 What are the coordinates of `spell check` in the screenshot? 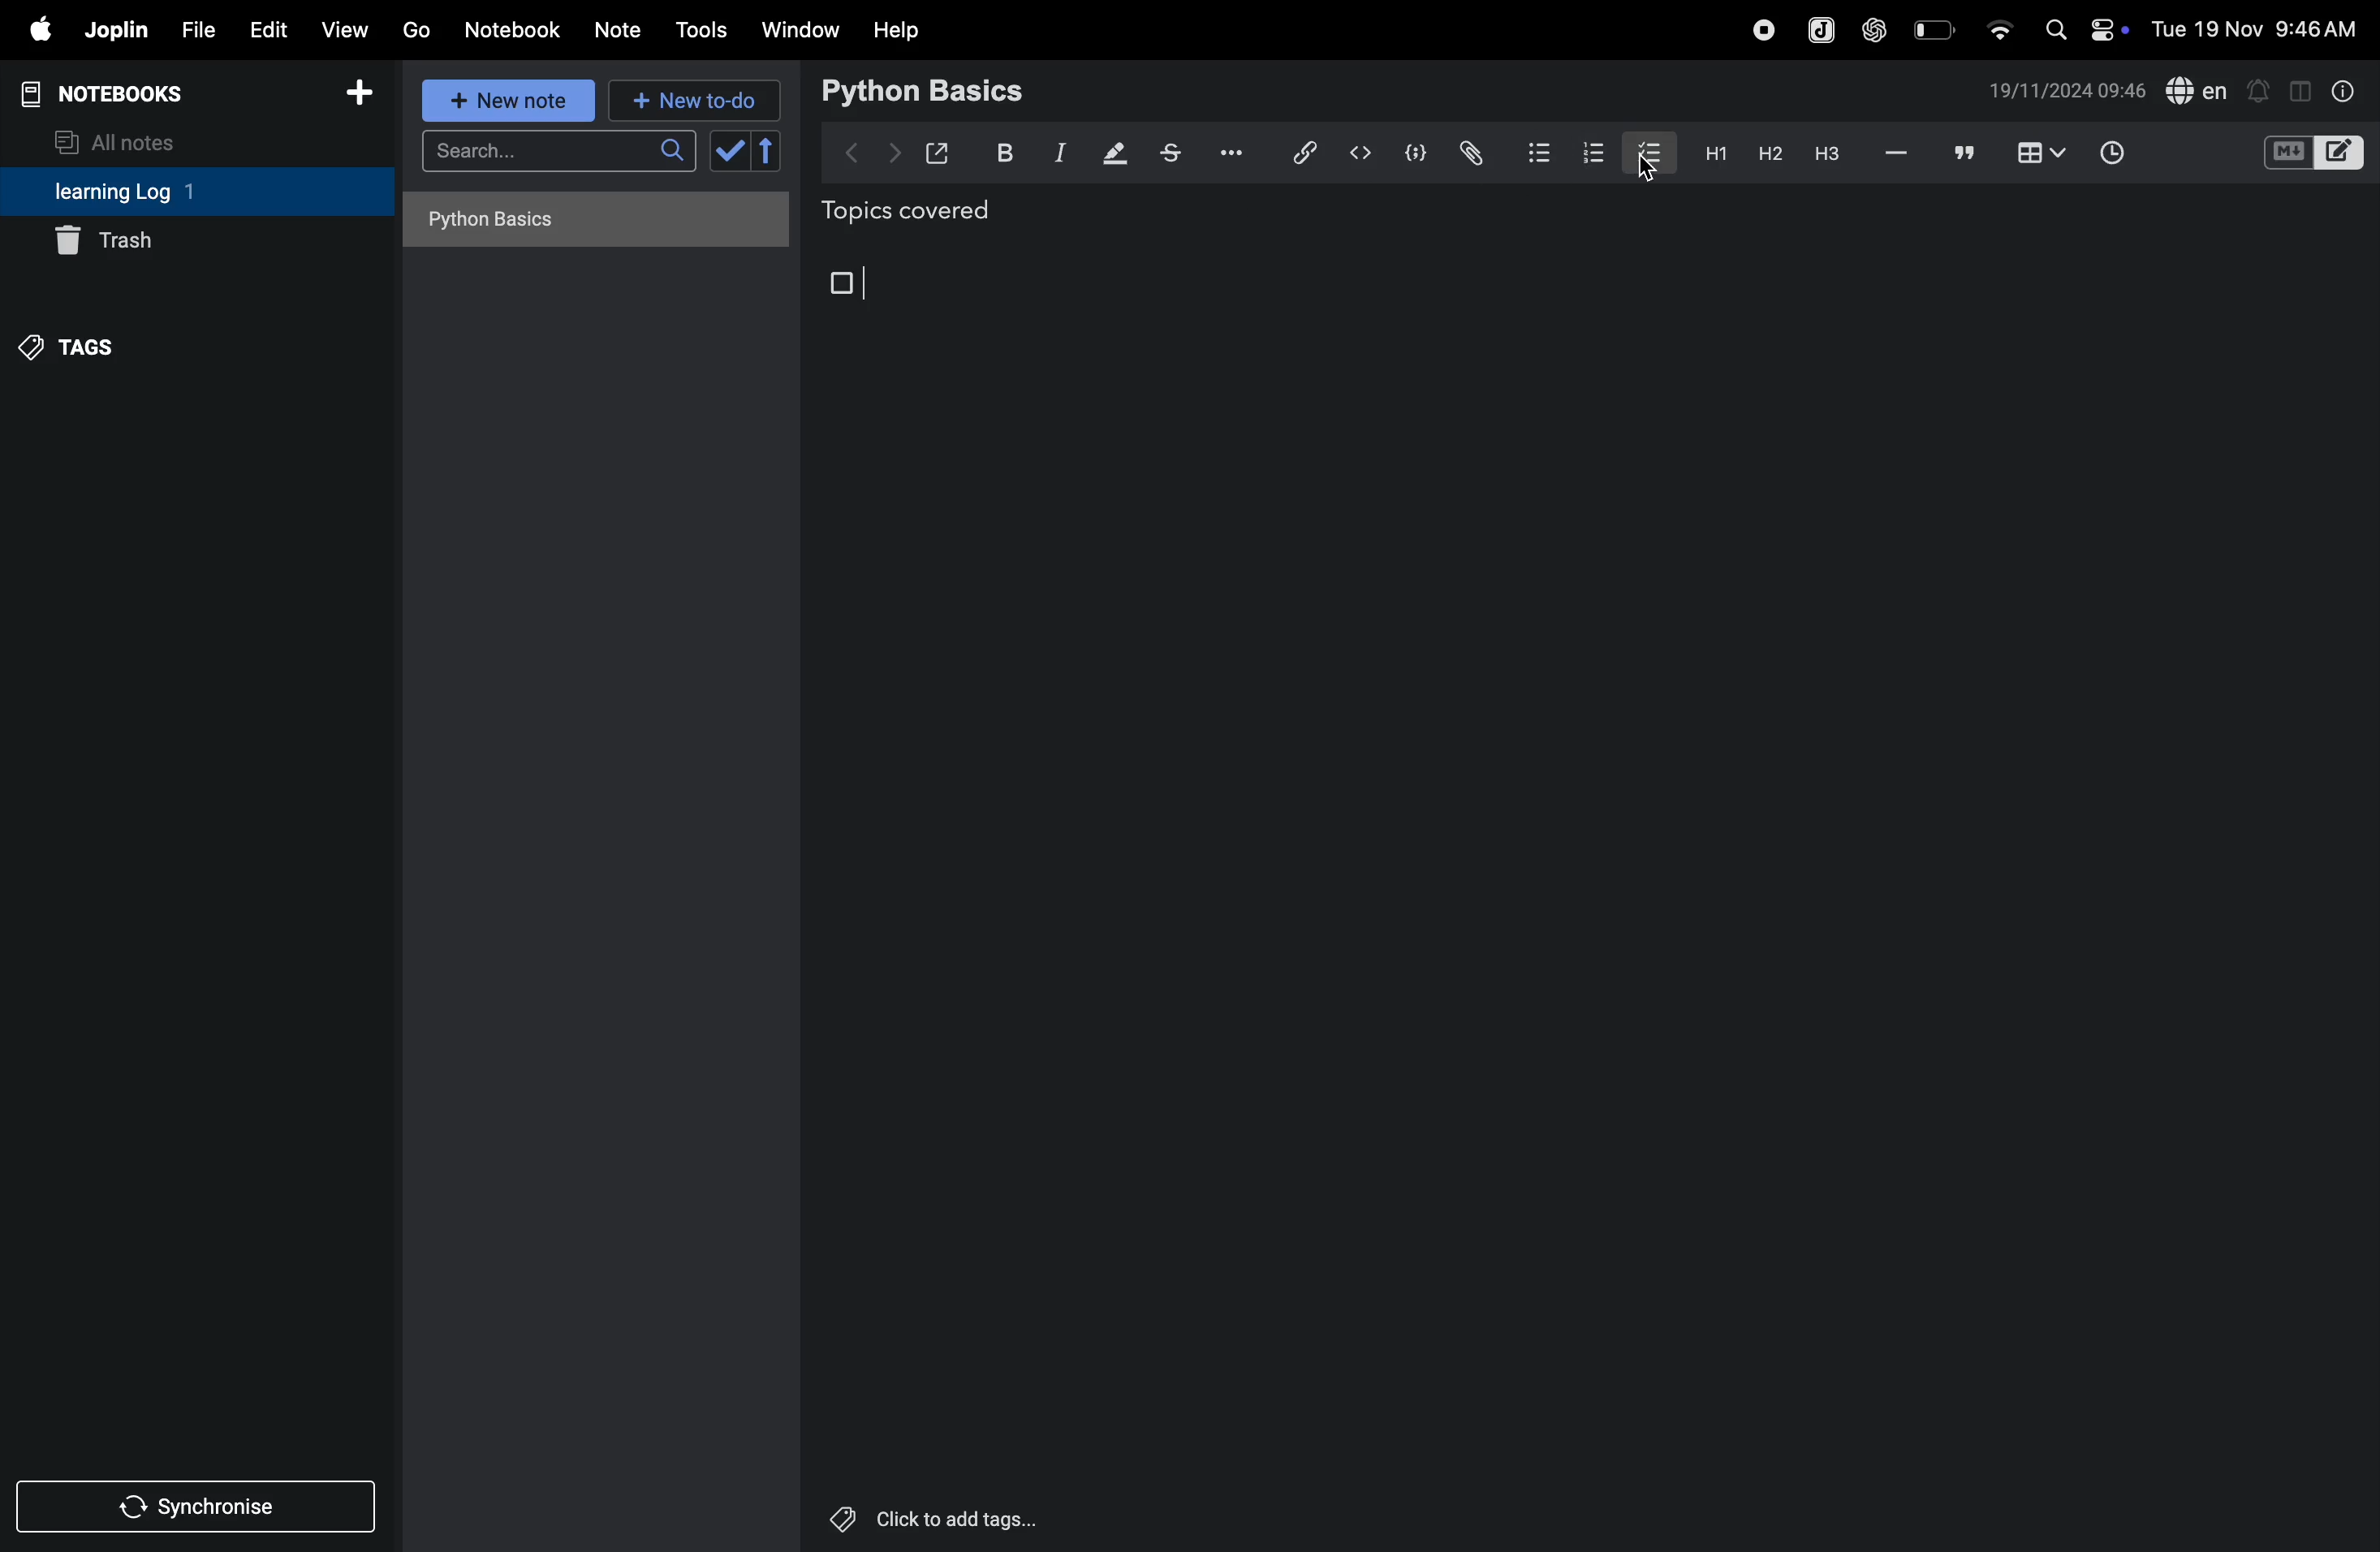 It's located at (2198, 92).